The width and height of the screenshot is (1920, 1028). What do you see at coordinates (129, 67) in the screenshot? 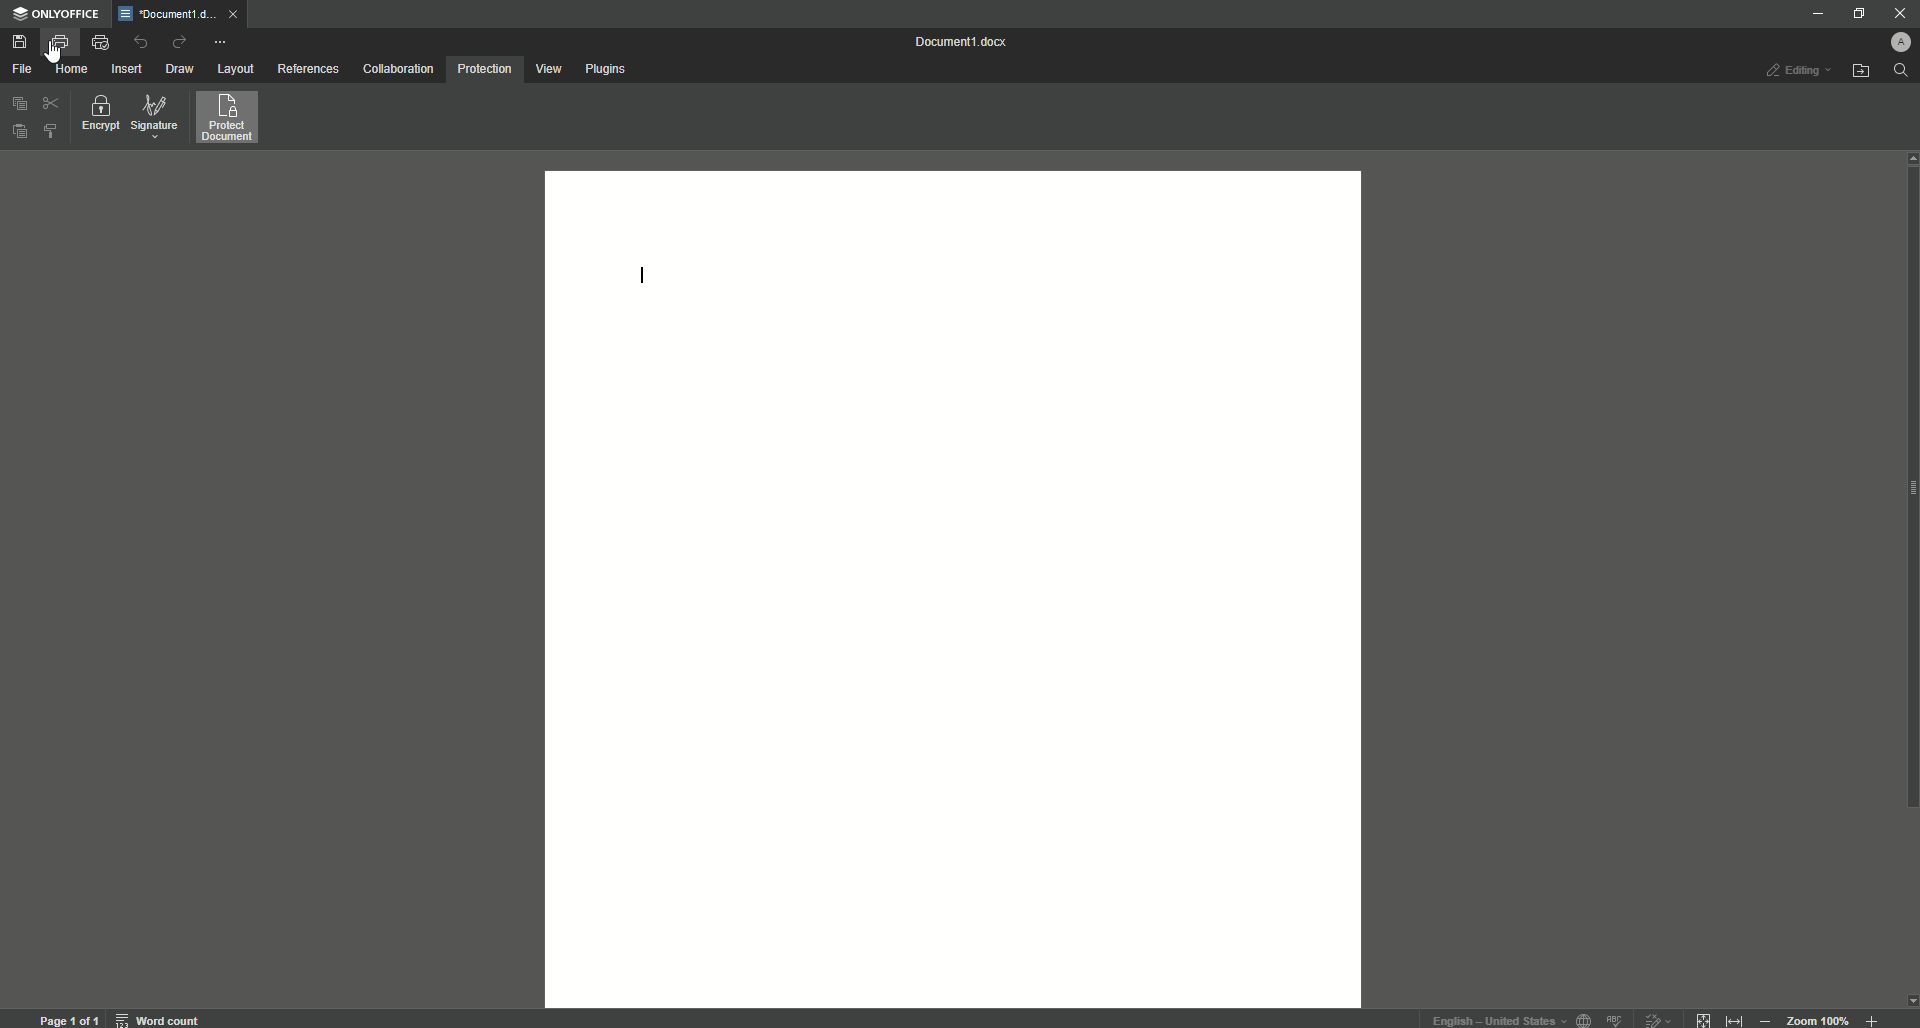
I see `` at bounding box center [129, 67].